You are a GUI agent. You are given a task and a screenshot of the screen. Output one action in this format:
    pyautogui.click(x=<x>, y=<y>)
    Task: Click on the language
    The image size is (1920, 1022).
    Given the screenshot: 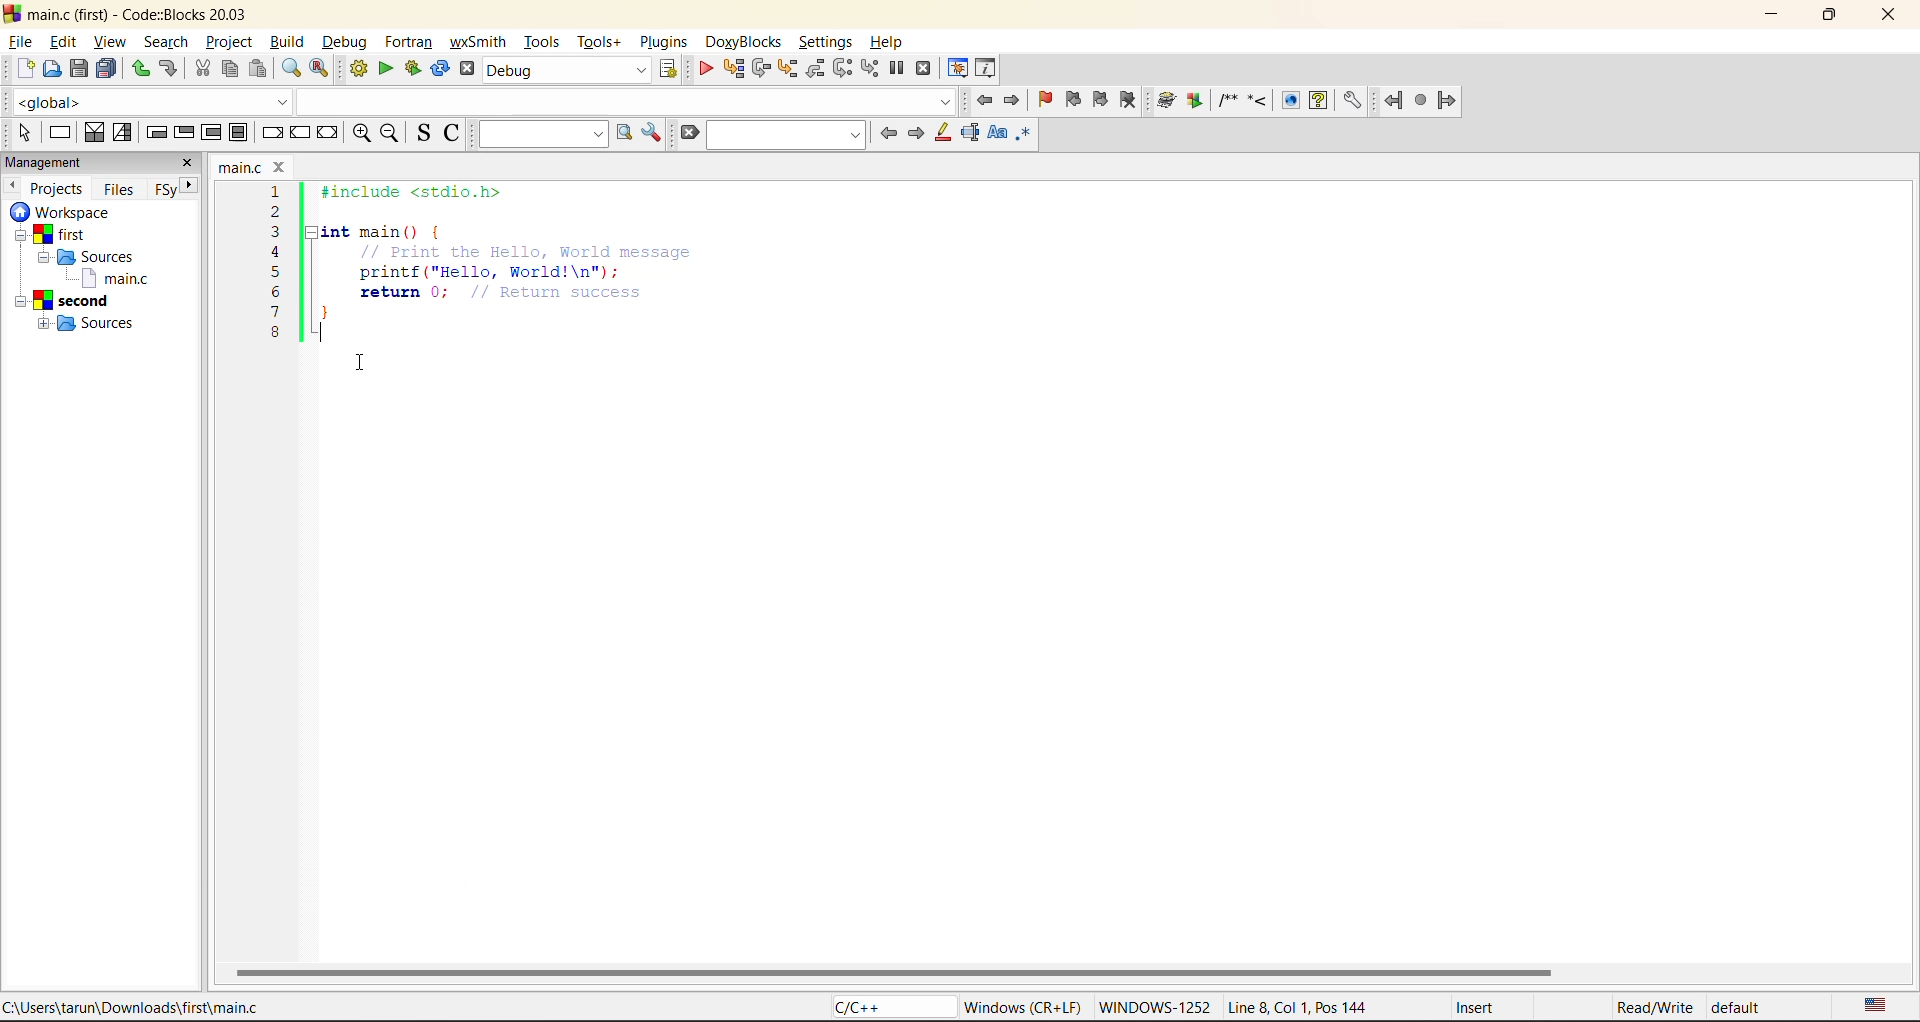 What is the action you would take?
    pyautogui.click(x=889, y=1008)
    